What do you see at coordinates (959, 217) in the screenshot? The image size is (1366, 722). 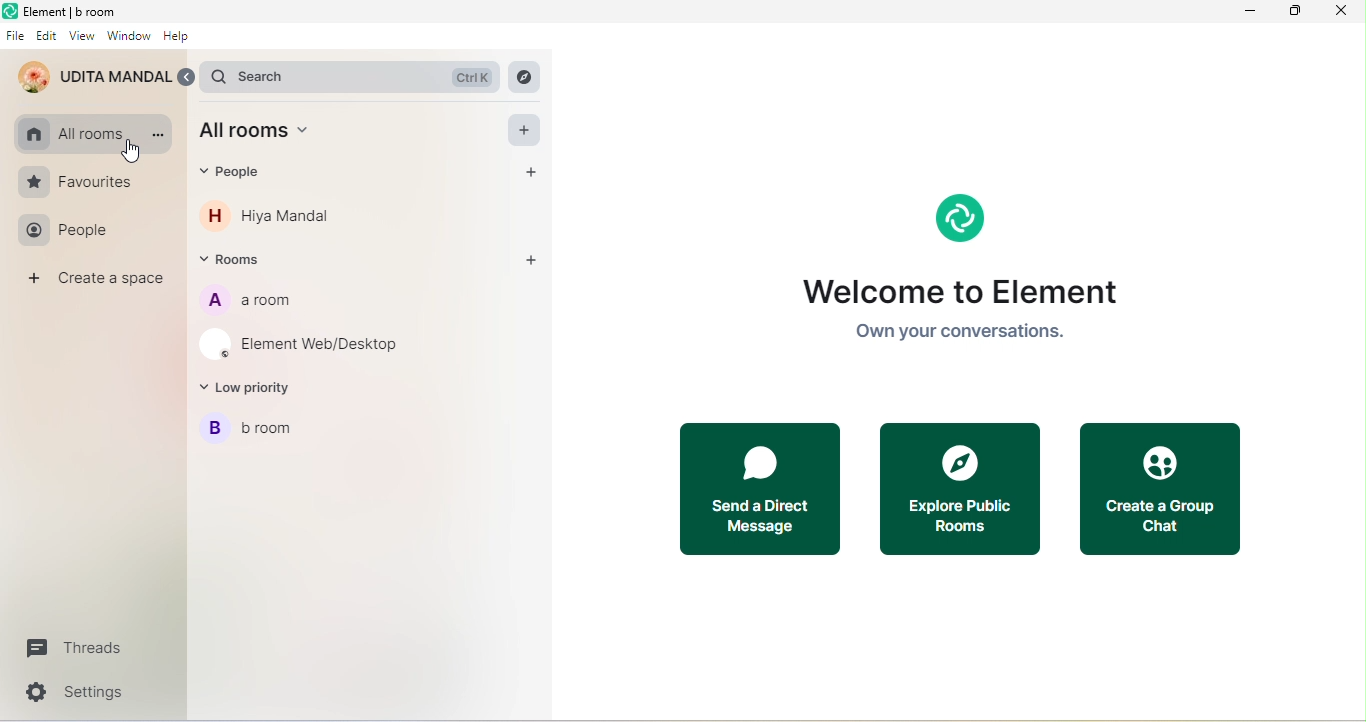 I see `element logo` at bounding box center [959, 217].